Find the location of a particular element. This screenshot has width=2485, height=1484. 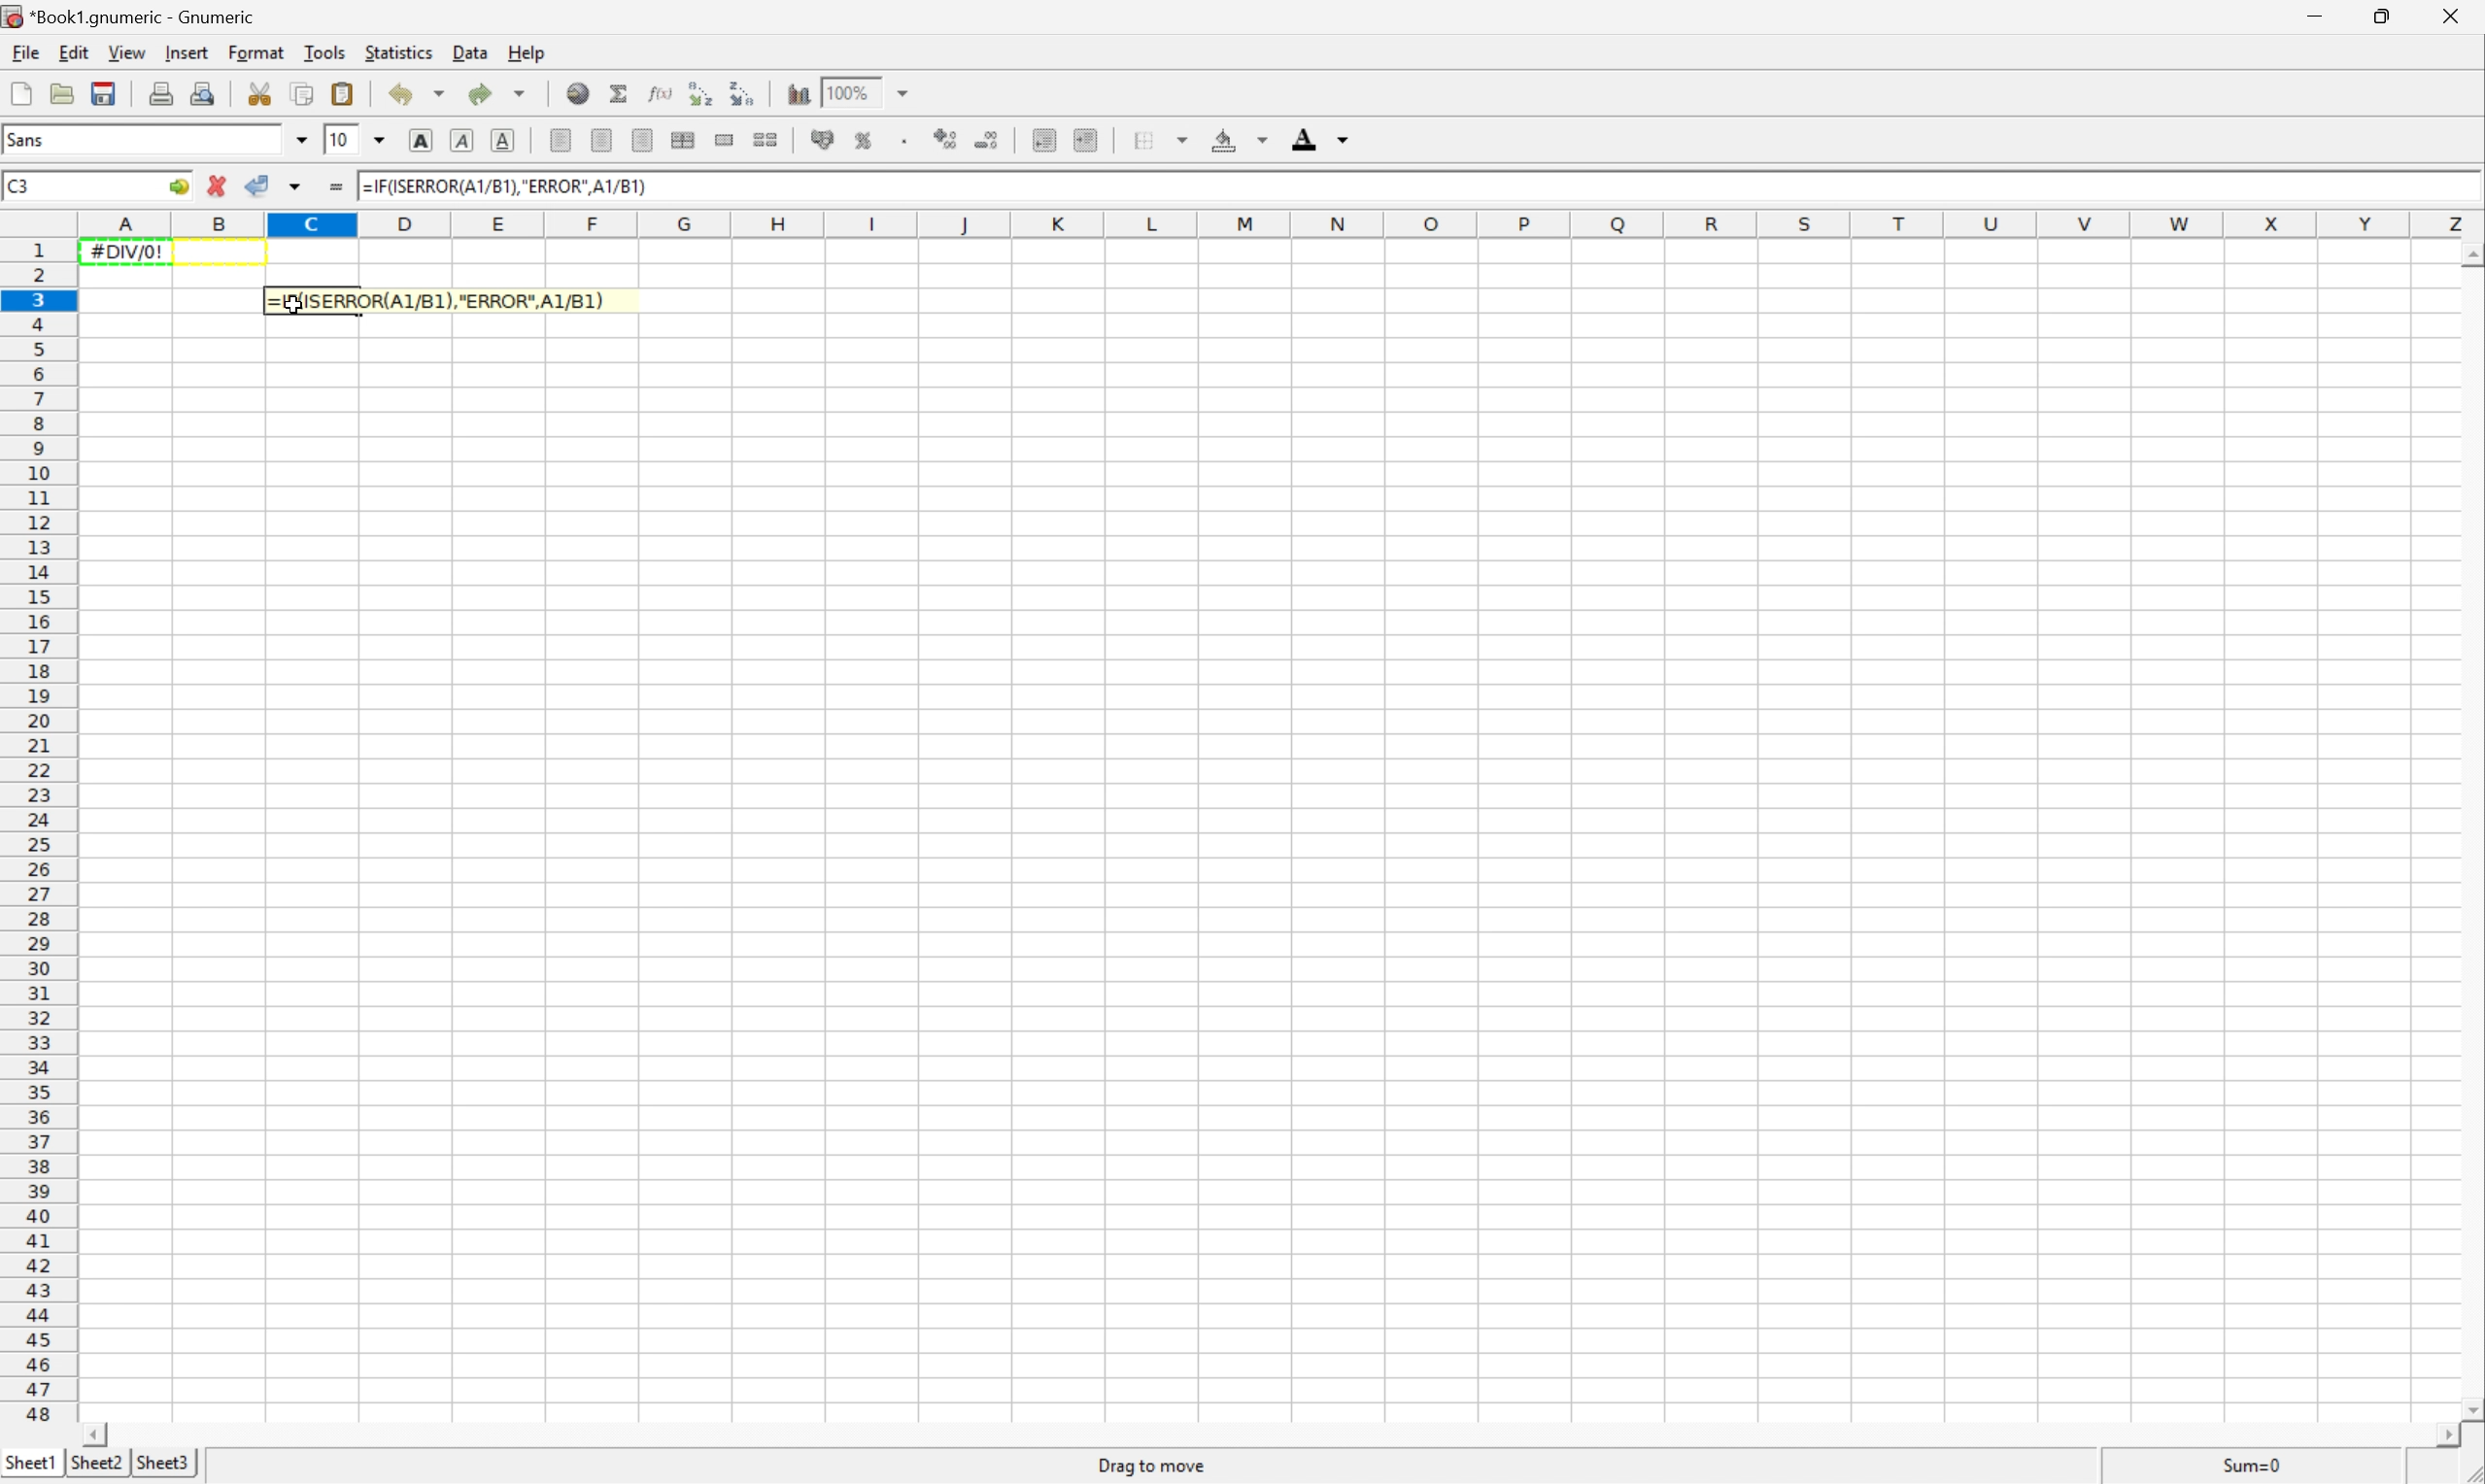

Drop down is located at coordinates (1181, 140).